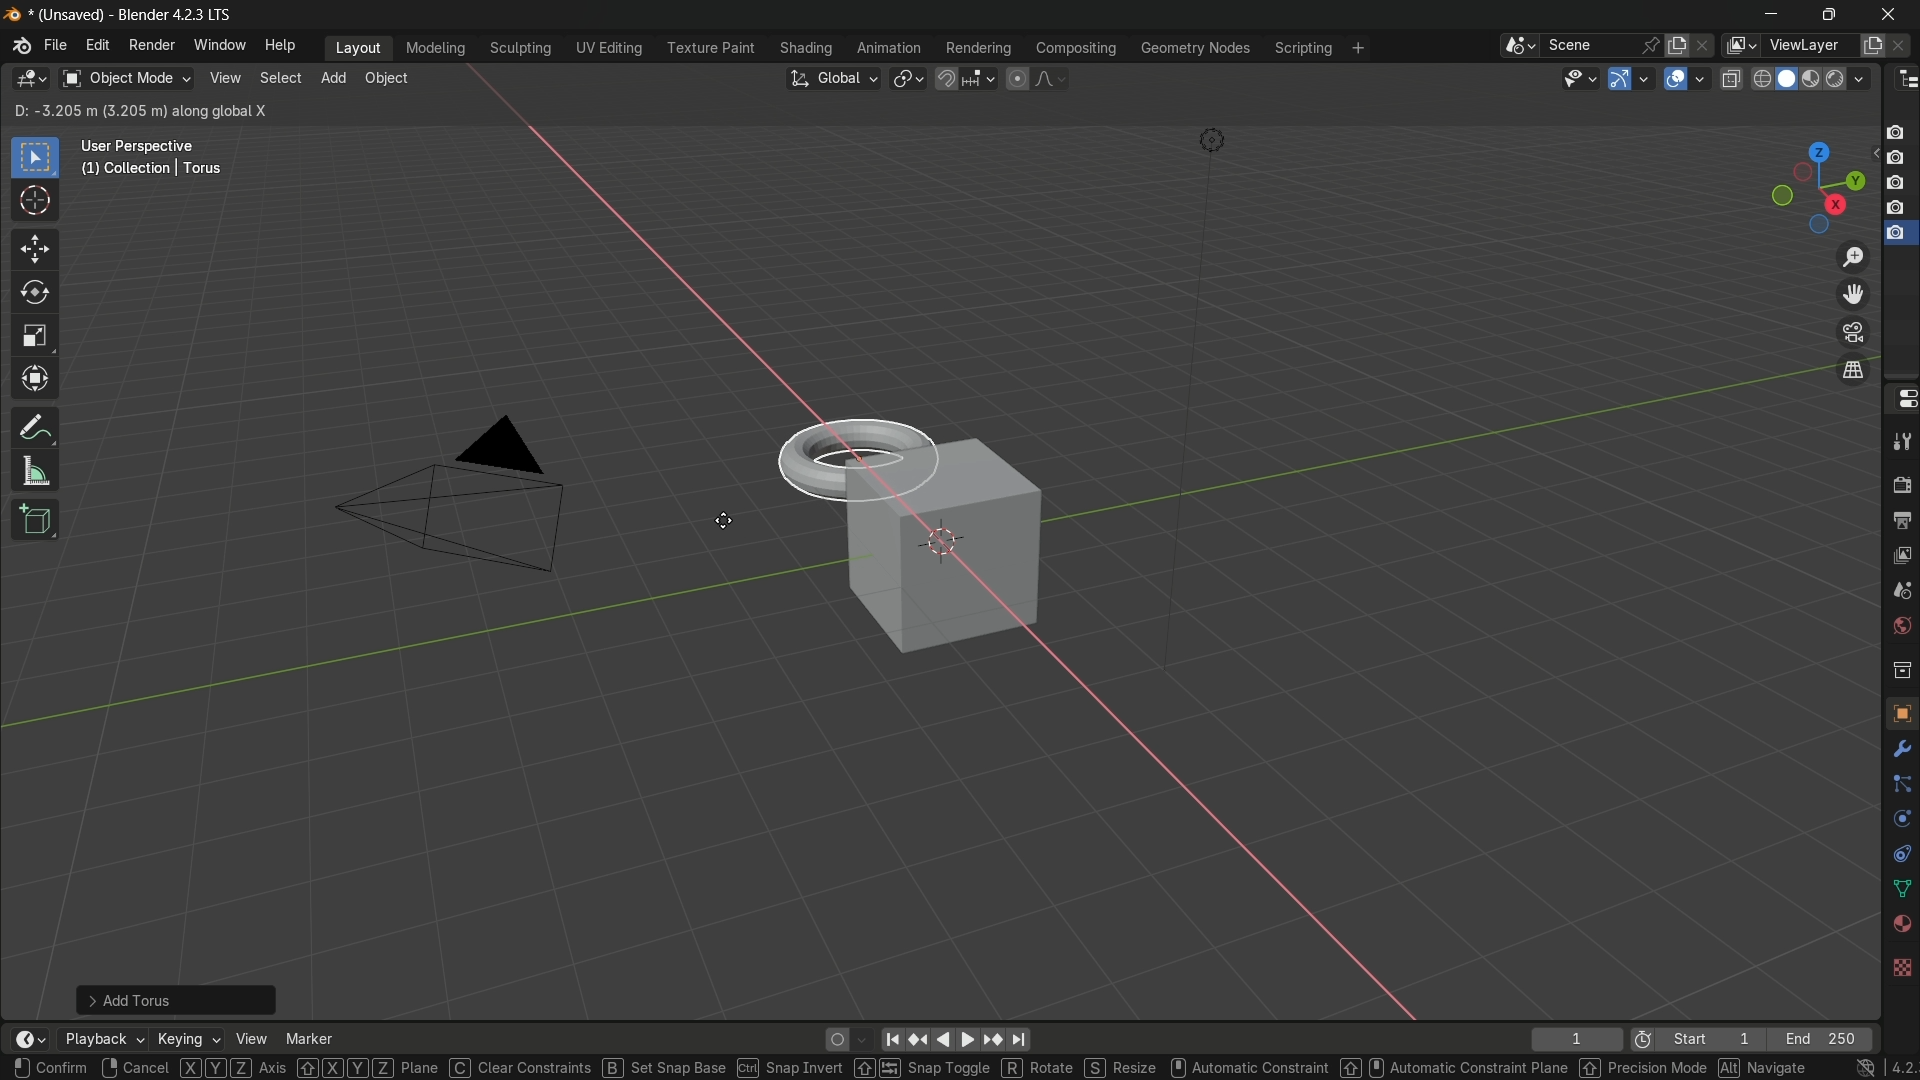 This screenshot has height=1080, width=1920. What do you see at coordinates (359, 47) in the screenshot?
I see `layout` at bounding box center [359, 47].